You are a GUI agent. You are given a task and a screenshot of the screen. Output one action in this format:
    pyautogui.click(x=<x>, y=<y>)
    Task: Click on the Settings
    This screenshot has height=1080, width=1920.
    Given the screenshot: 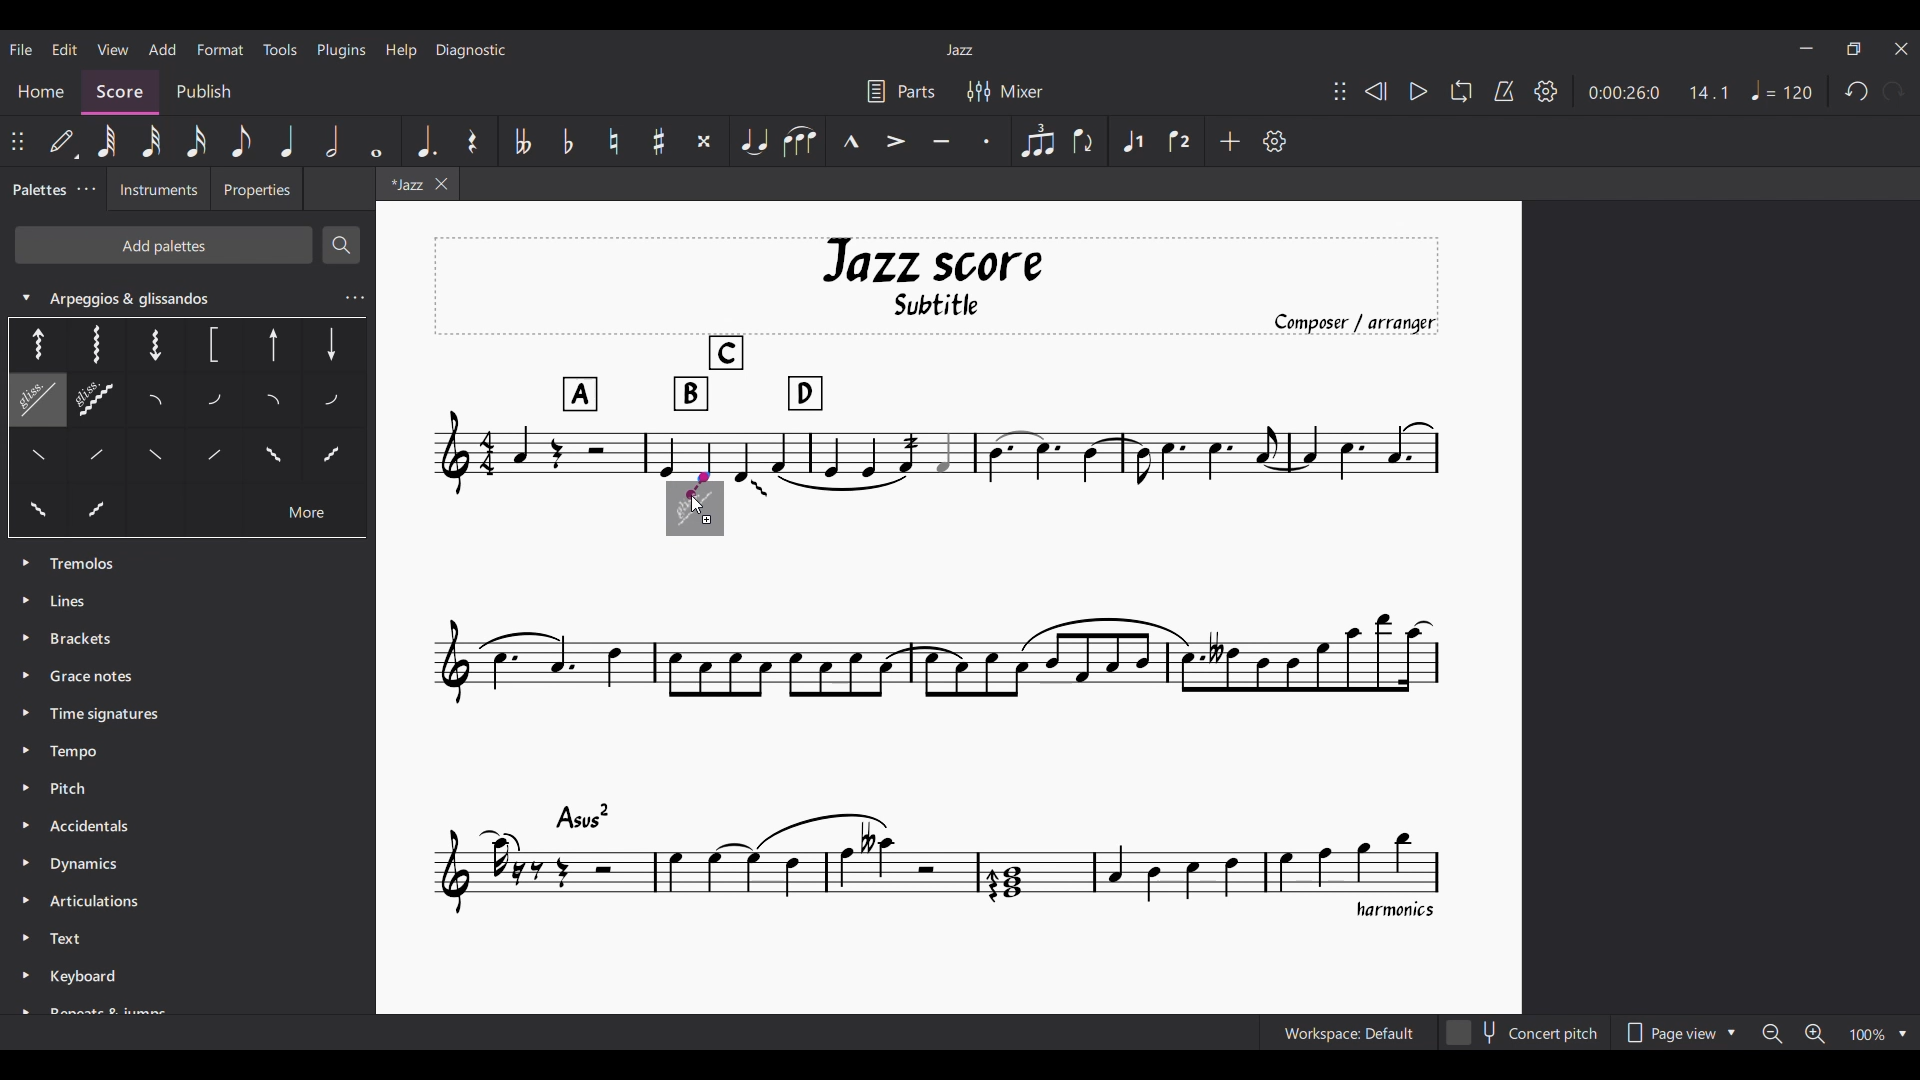 What is the action you would take?
    pyautogui.click(x=1546, y=91)
    